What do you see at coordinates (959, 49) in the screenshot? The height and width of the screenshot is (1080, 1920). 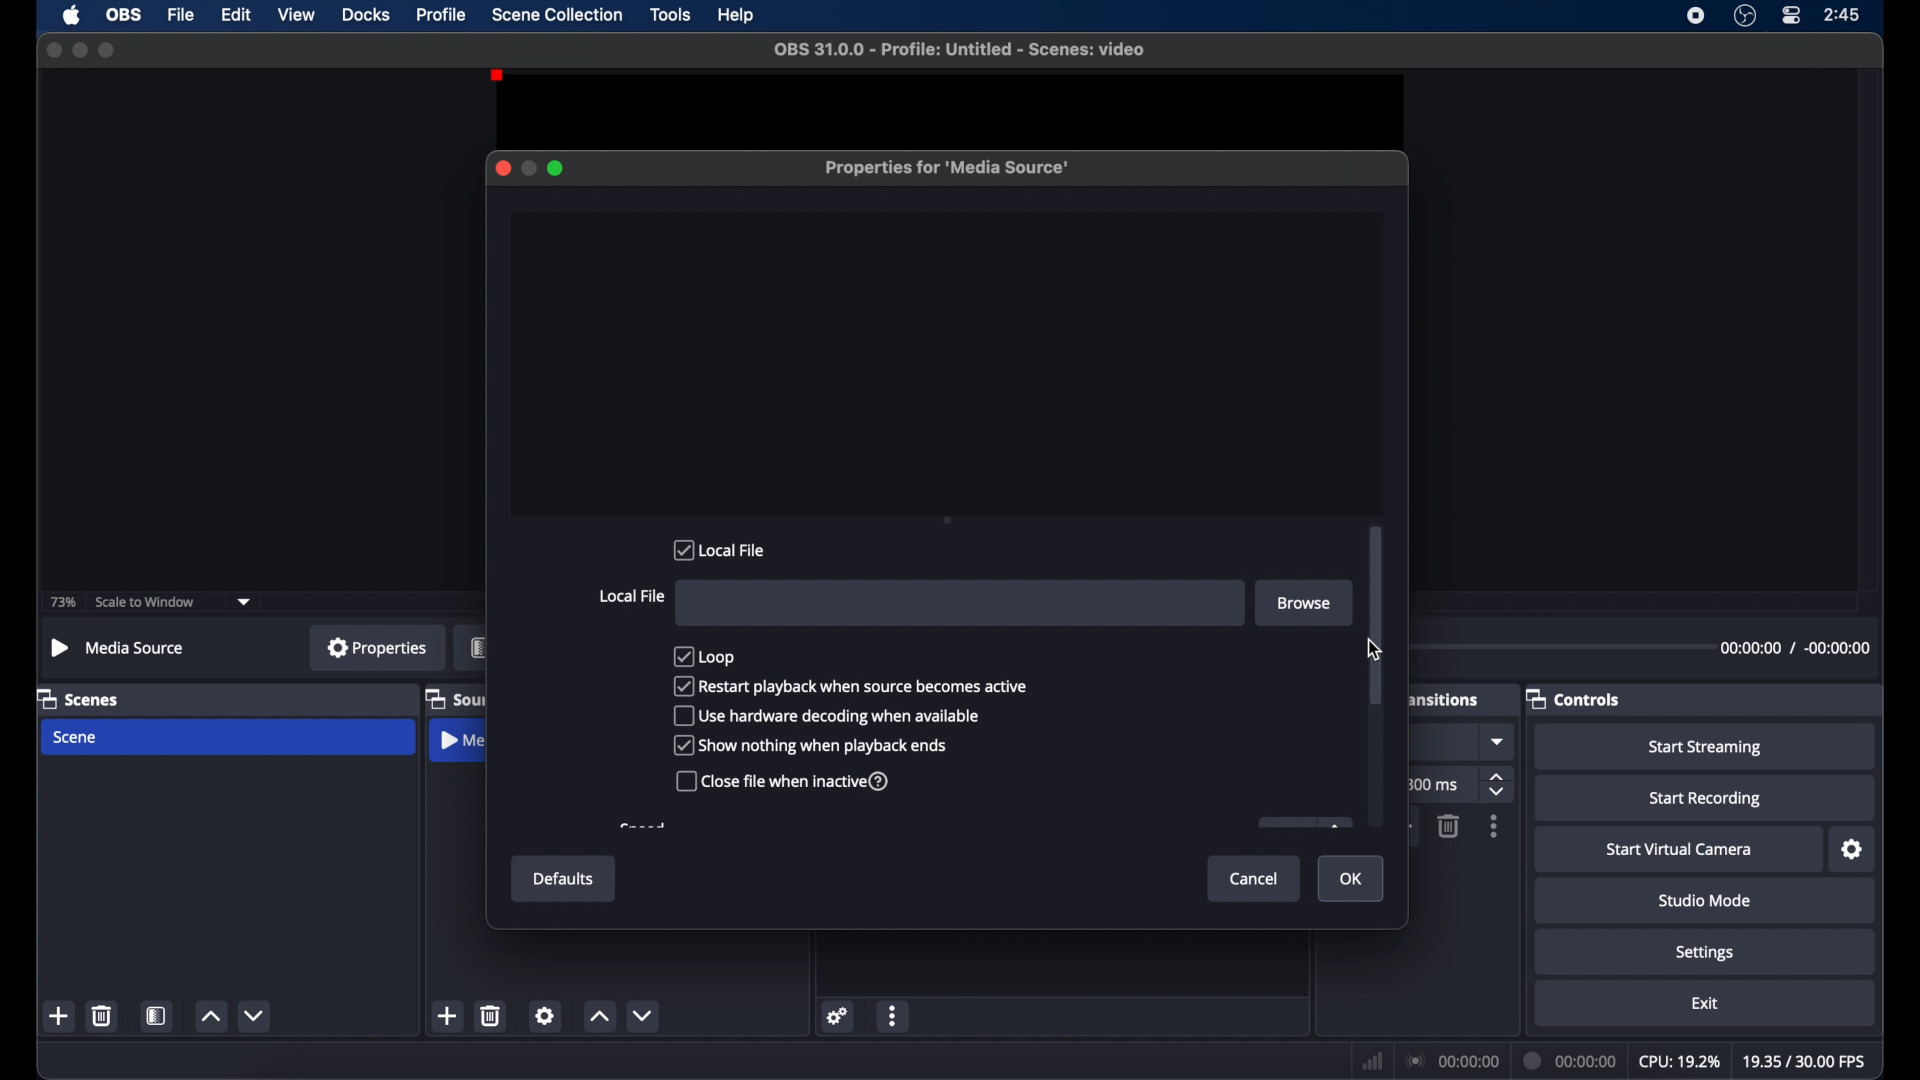 I see `file name` at bounding box center [959, 49].